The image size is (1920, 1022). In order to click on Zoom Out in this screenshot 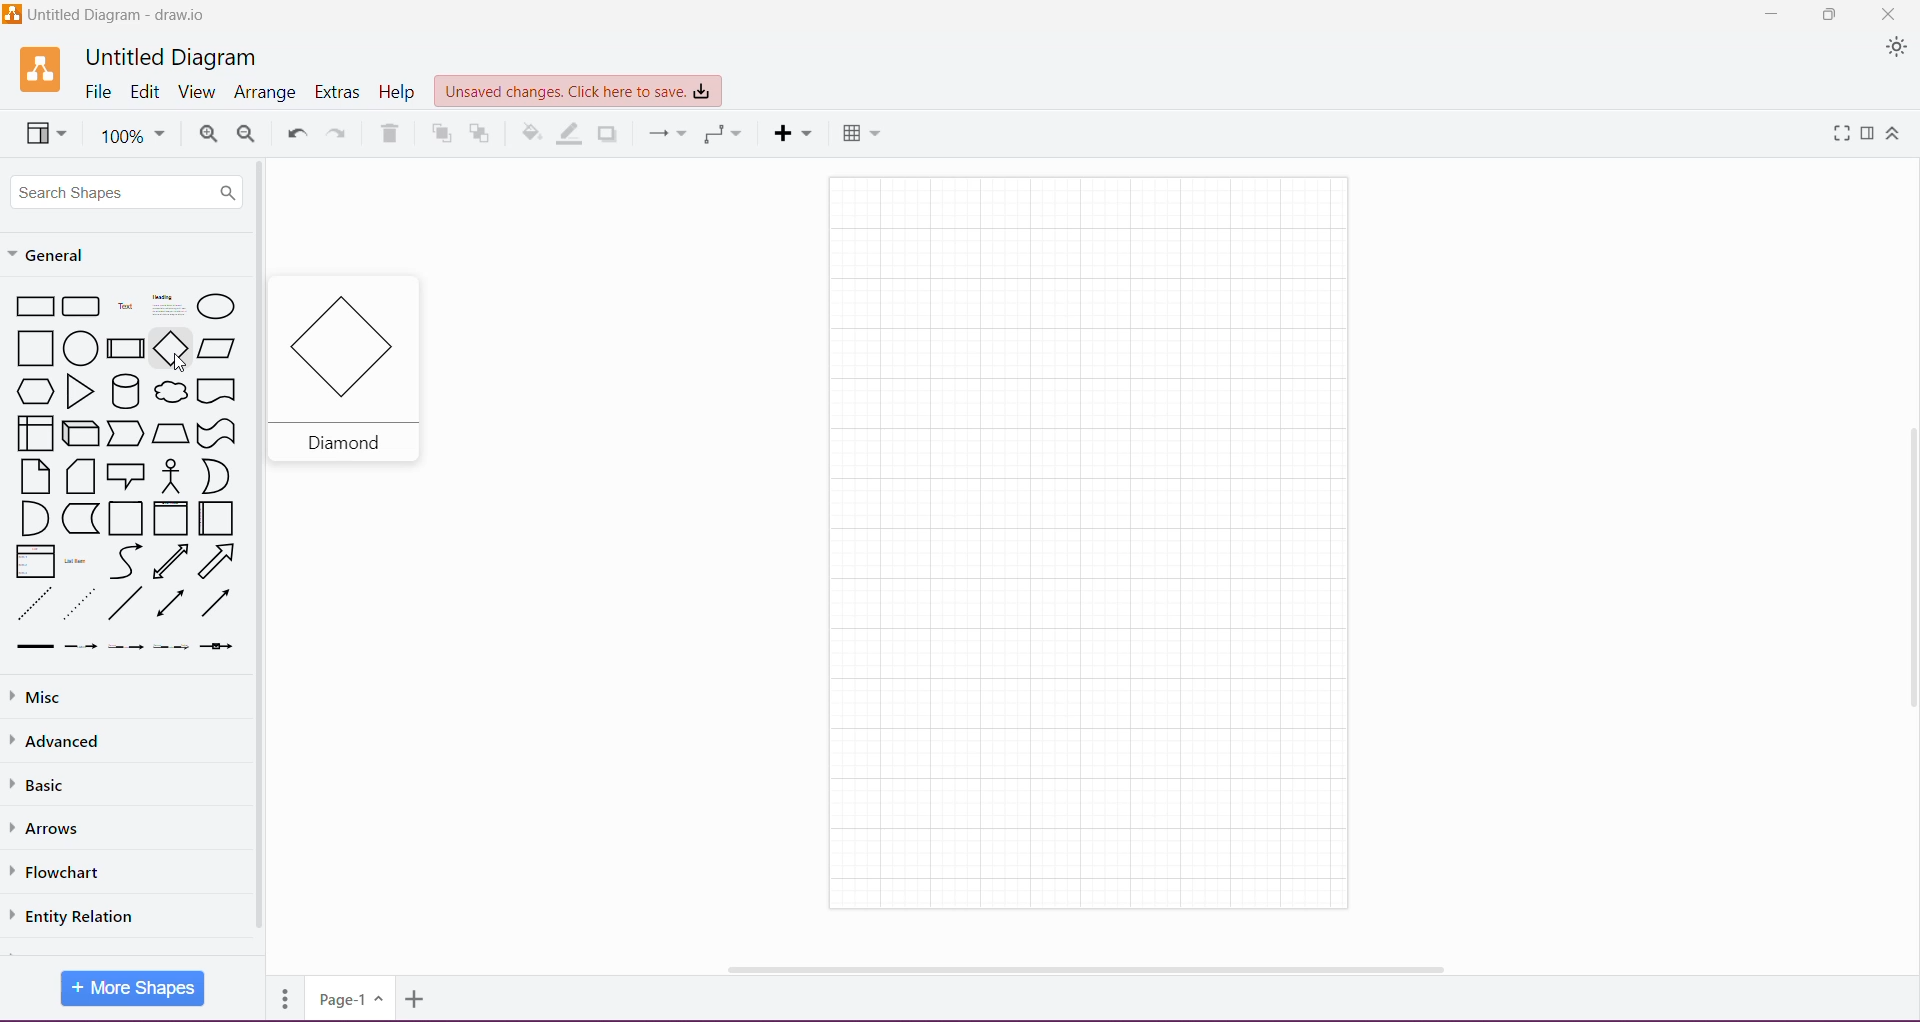, I will do `click(252, 134)`.